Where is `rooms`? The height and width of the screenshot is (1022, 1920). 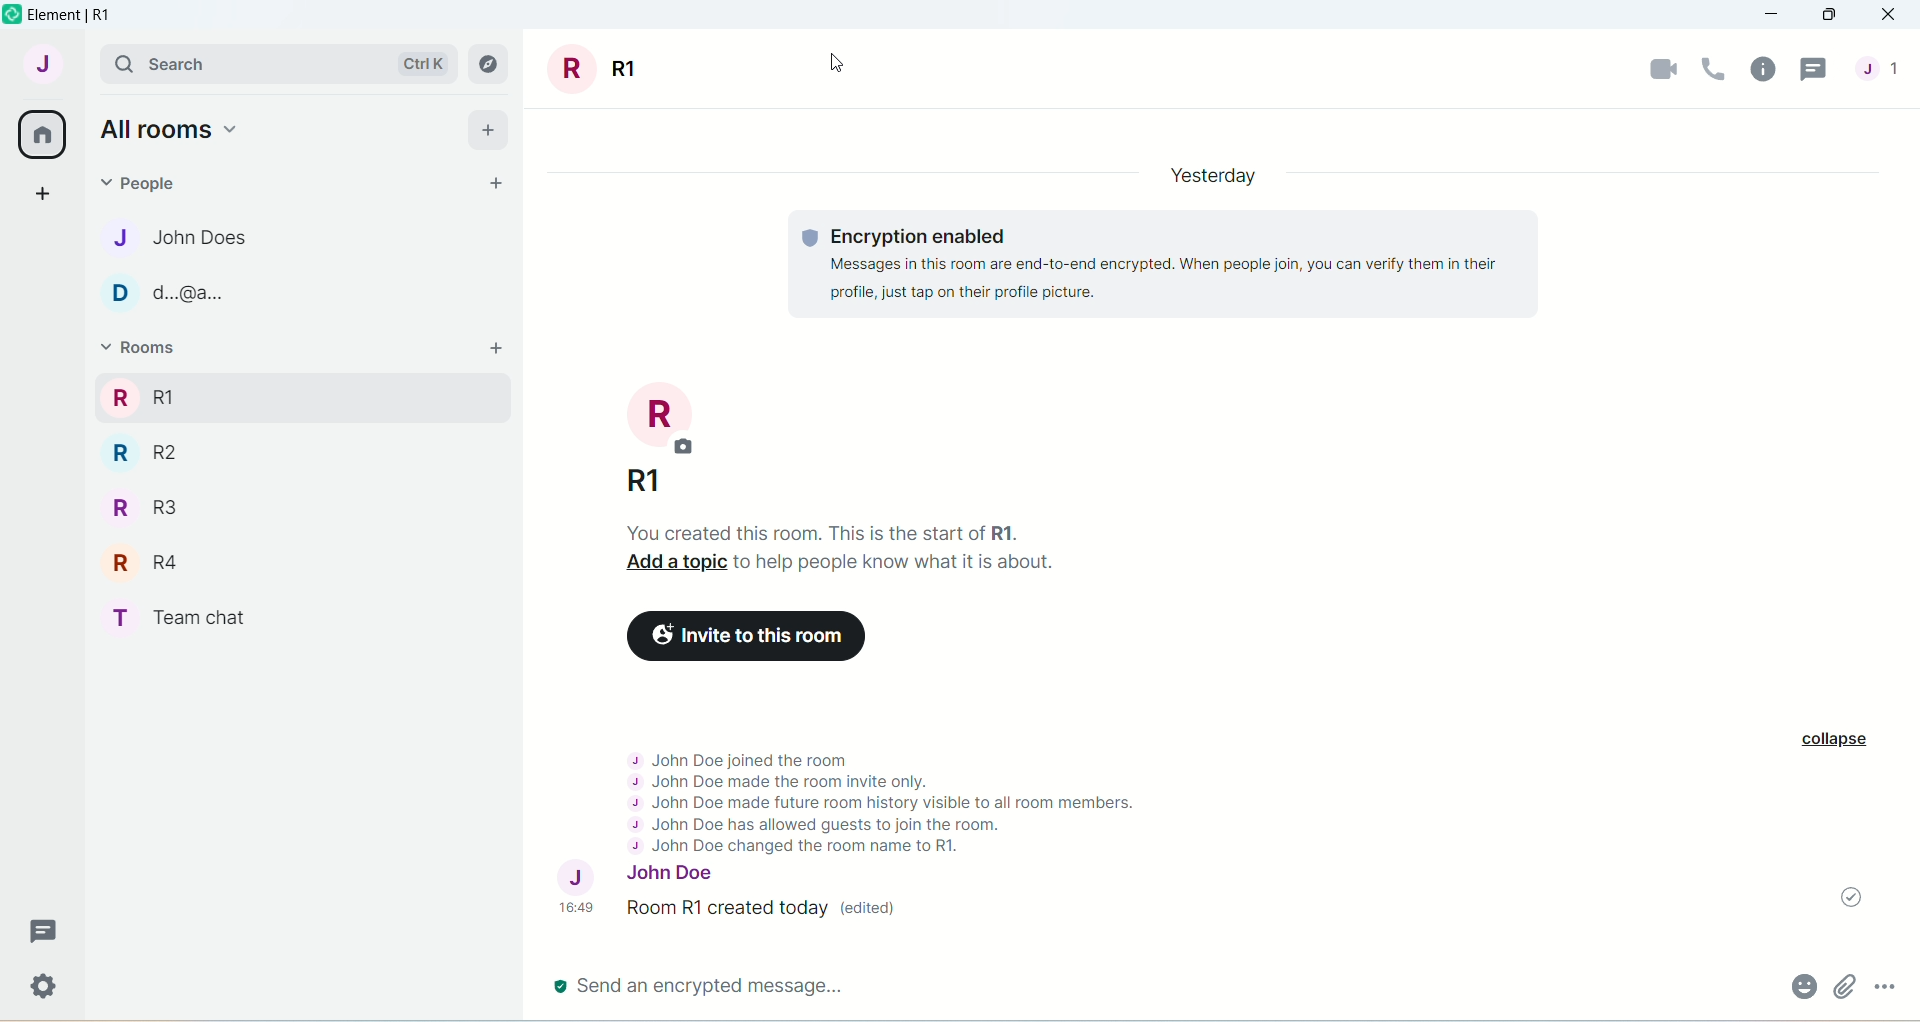 rooms is located at coordinates (152, 345).